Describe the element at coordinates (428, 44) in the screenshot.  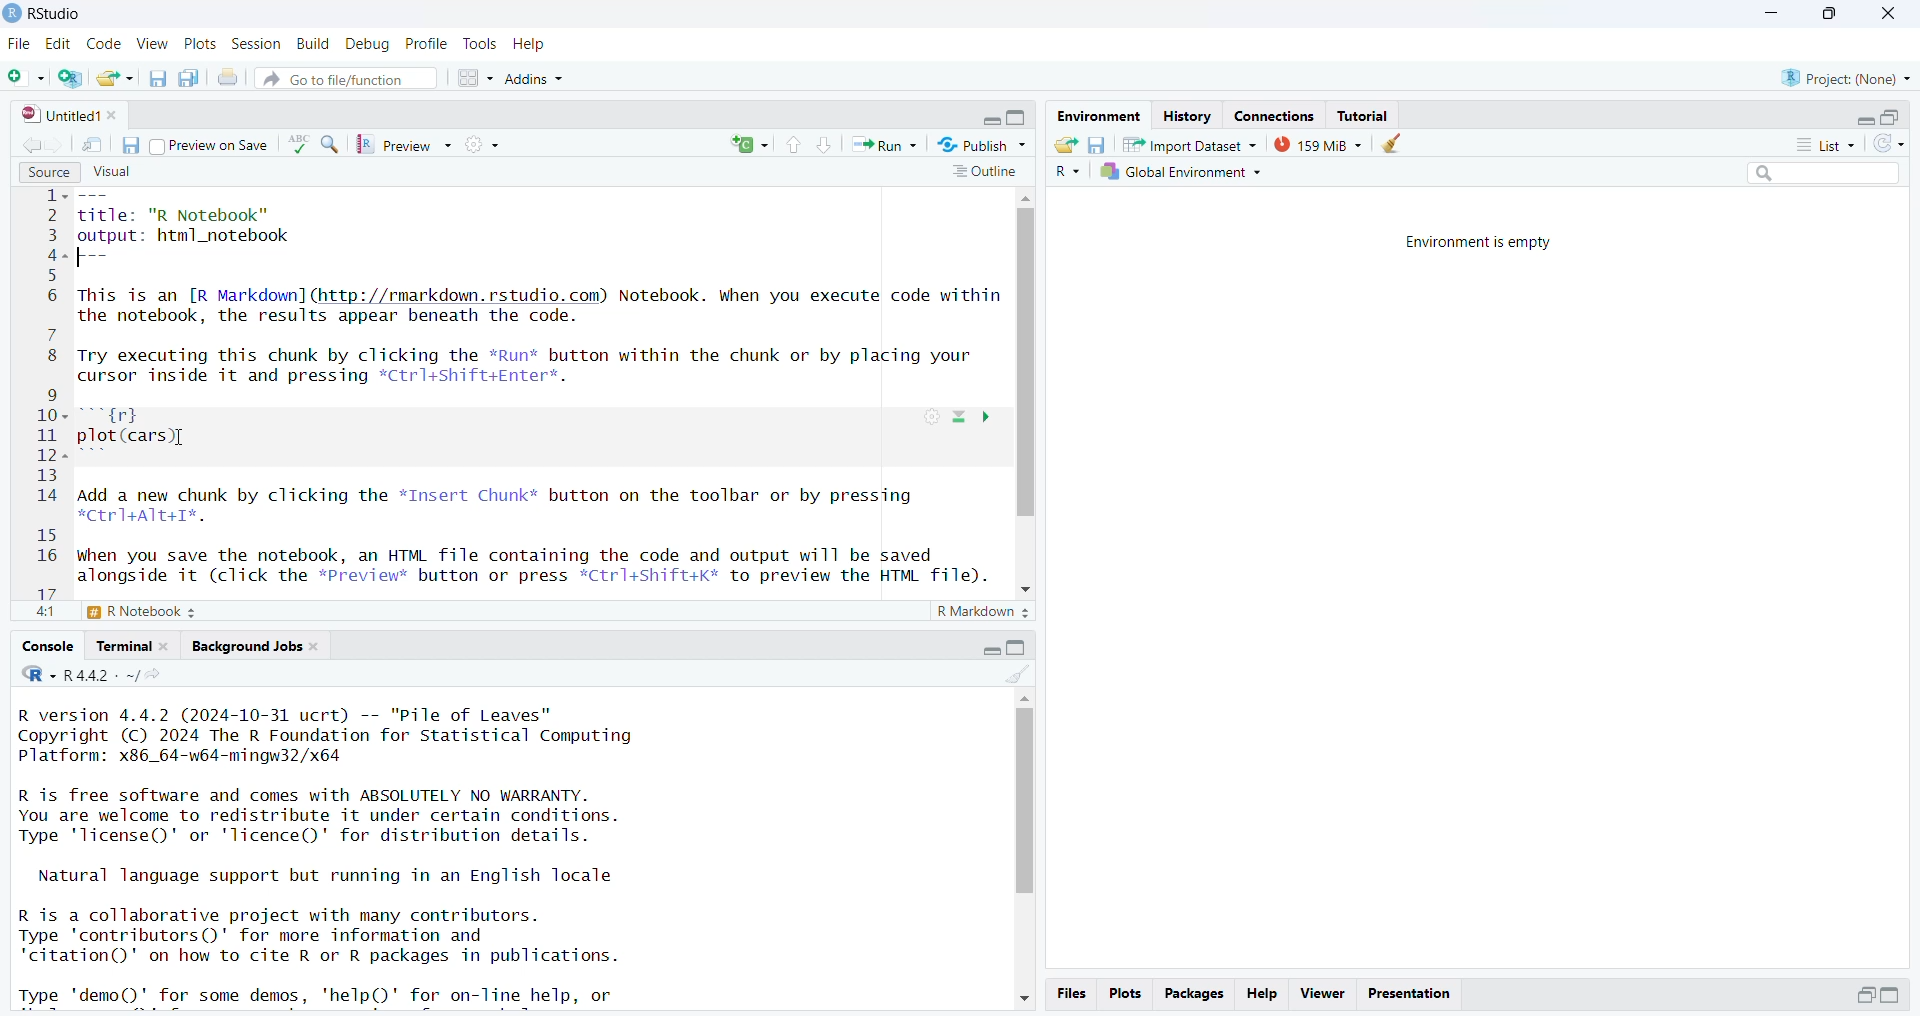
I see `profile` at that location.